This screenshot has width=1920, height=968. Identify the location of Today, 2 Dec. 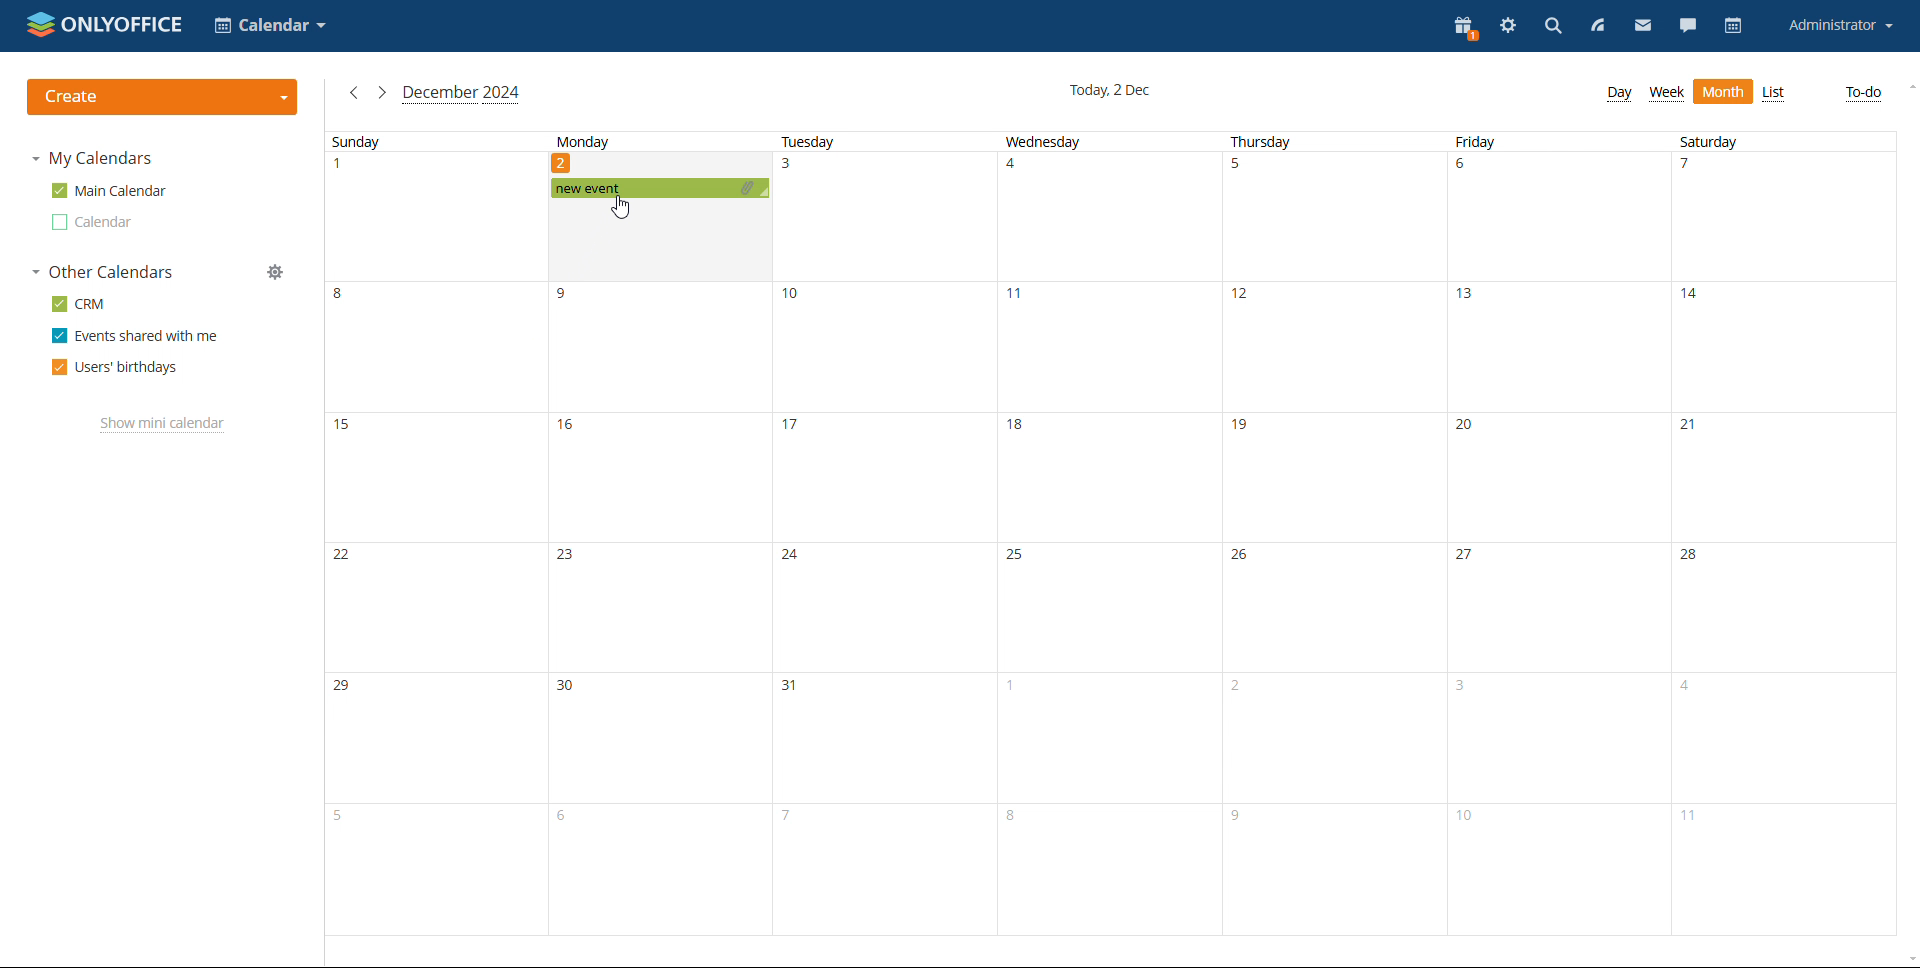
(1115, 89).